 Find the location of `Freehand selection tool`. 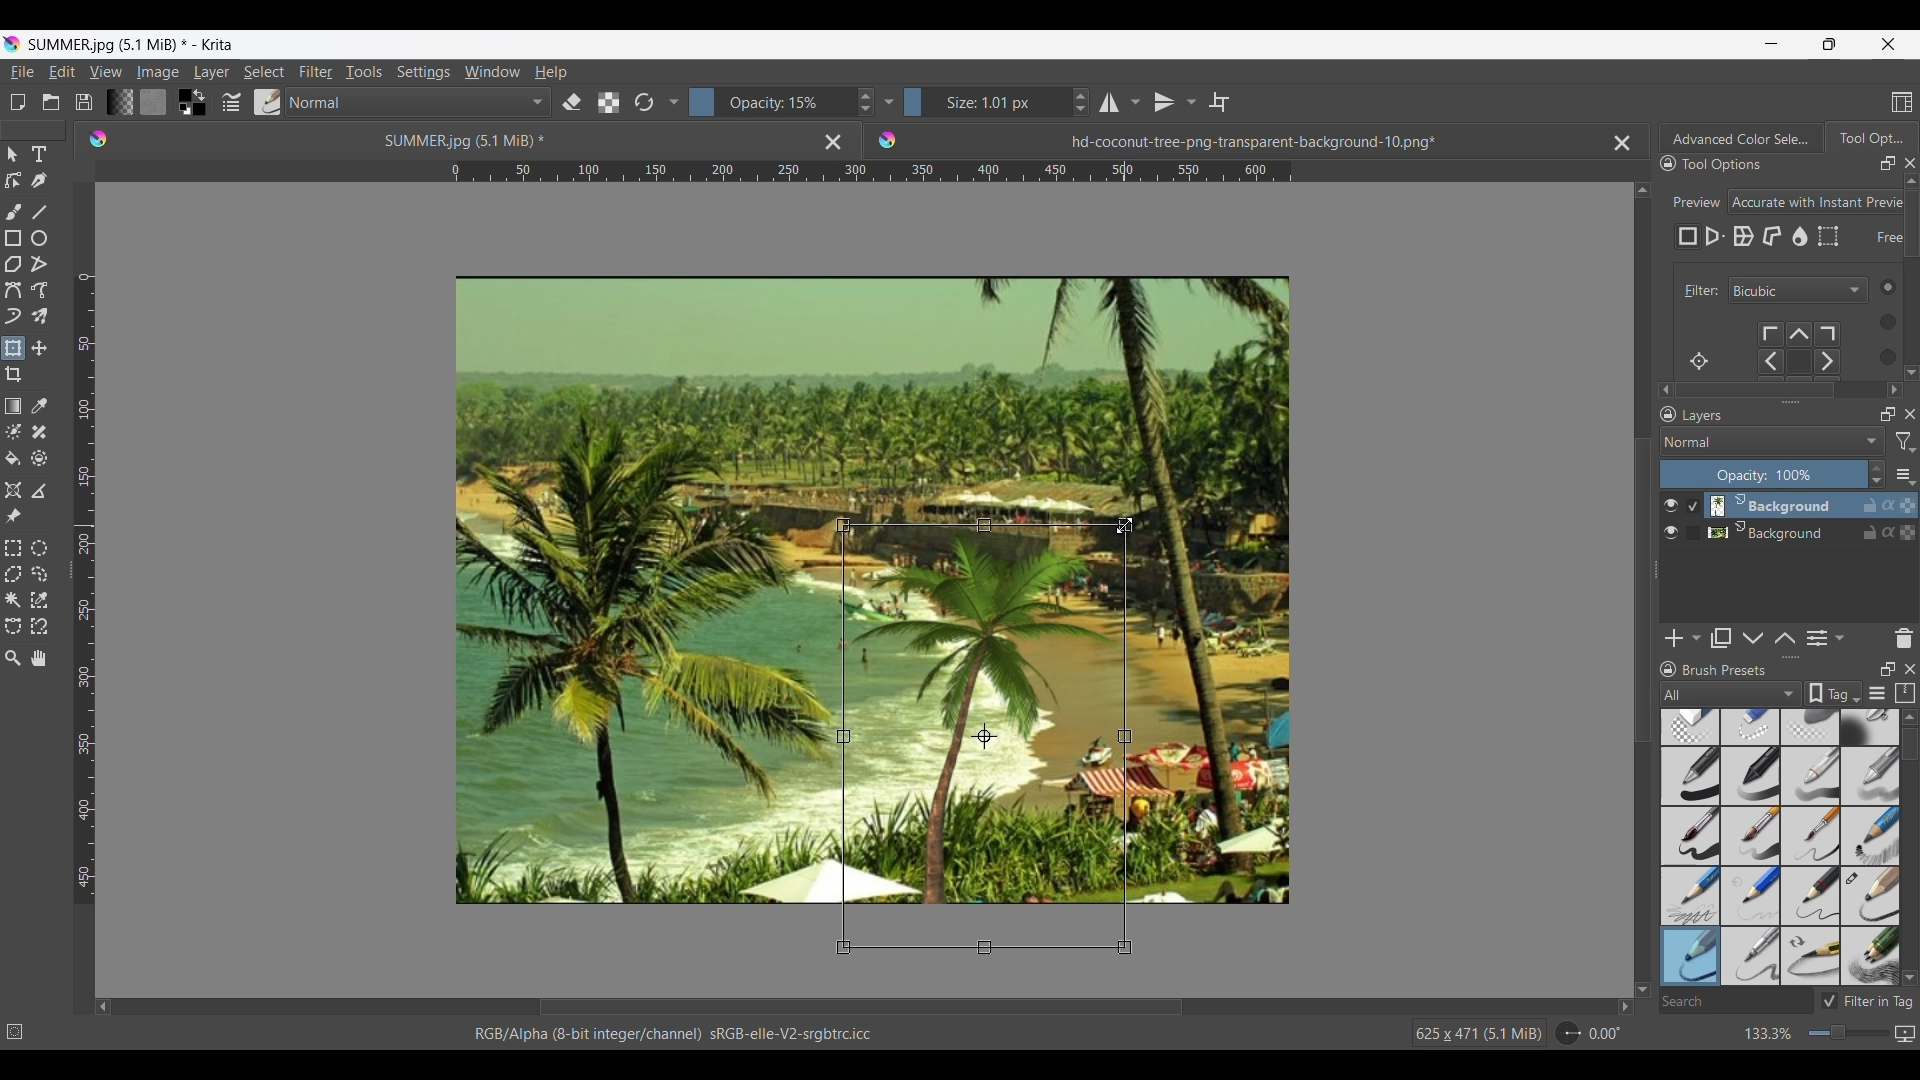

Freehand selection tool is located at coordinates (38, 573).